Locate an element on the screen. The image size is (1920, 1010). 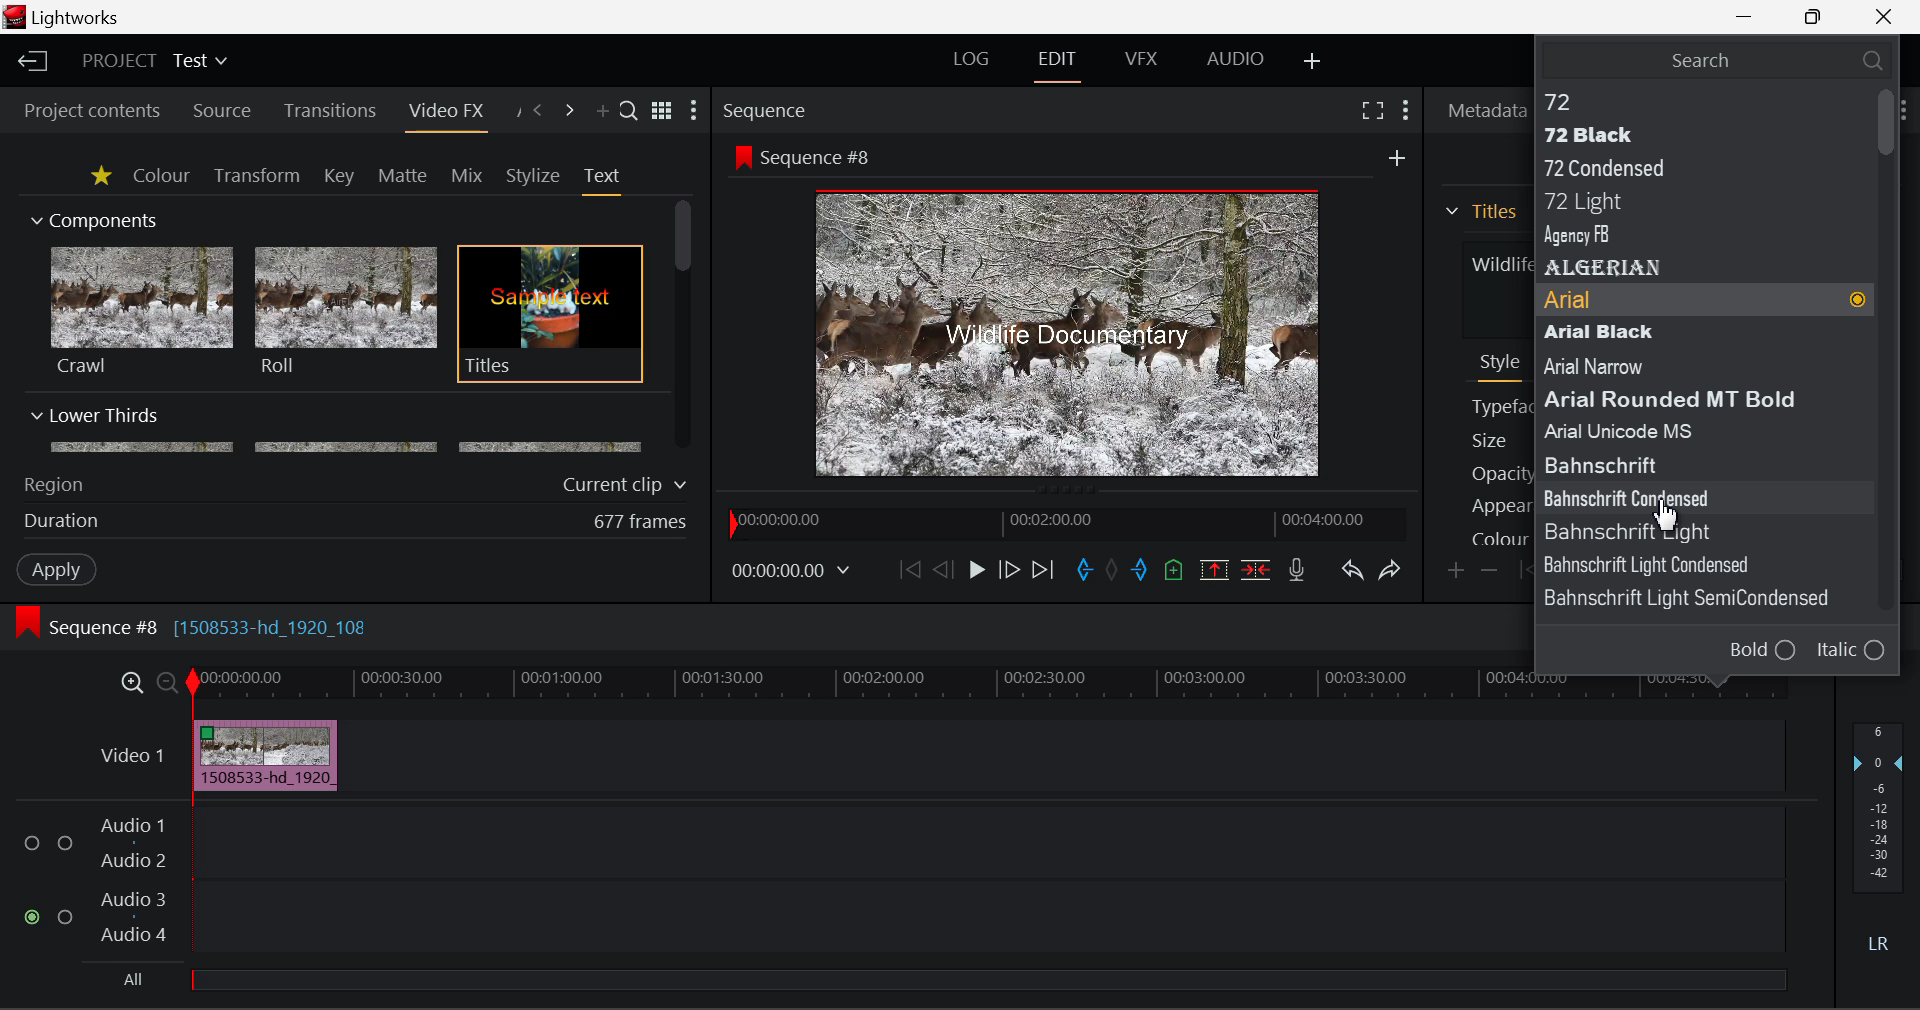
Transform is located at coordinates (259, 177).